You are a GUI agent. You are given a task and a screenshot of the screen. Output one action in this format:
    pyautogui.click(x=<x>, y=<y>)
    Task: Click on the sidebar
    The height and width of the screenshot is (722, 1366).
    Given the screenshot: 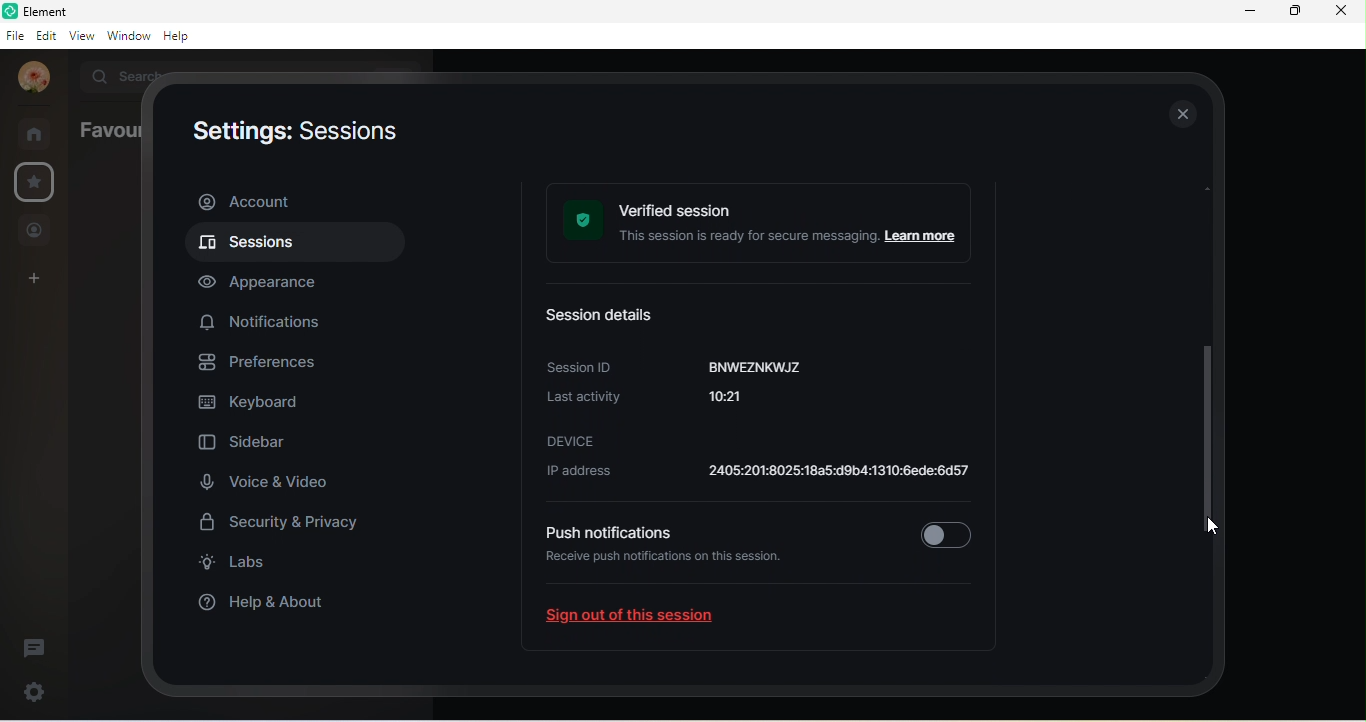 What is the action you would take?
    pyautogui.click(x=248, y=445)
    